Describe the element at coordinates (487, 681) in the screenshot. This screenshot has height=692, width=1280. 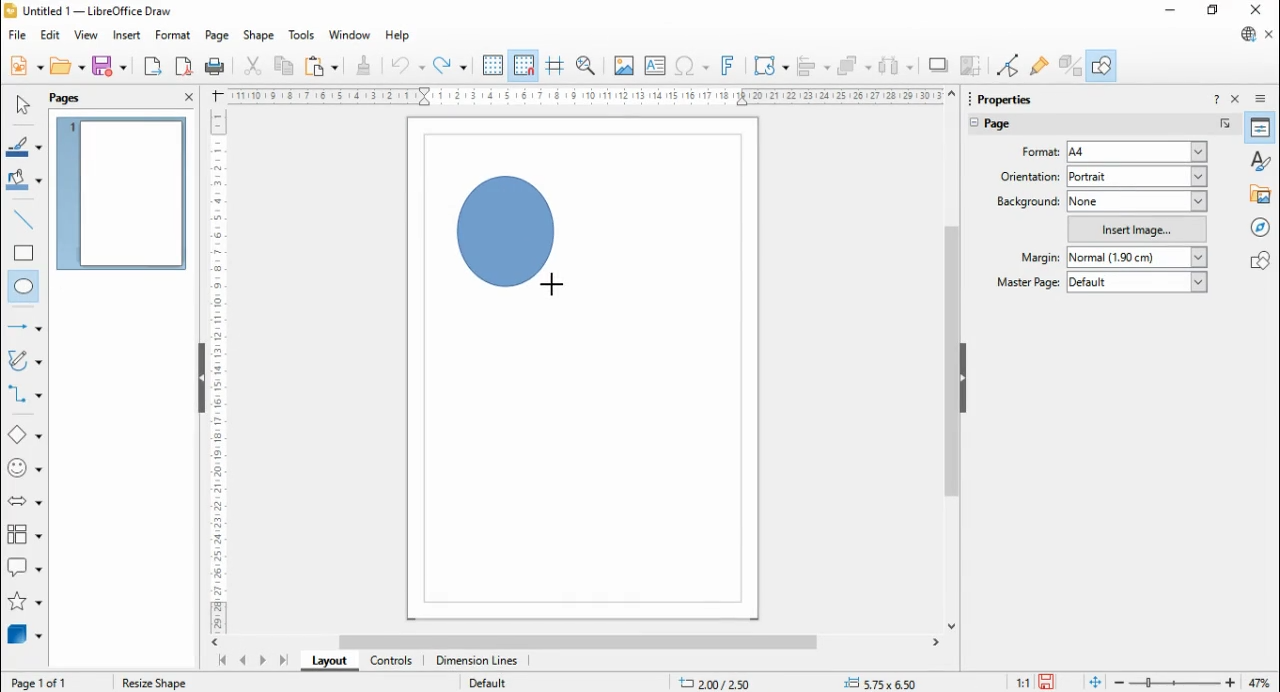
I see `Default` at that location.